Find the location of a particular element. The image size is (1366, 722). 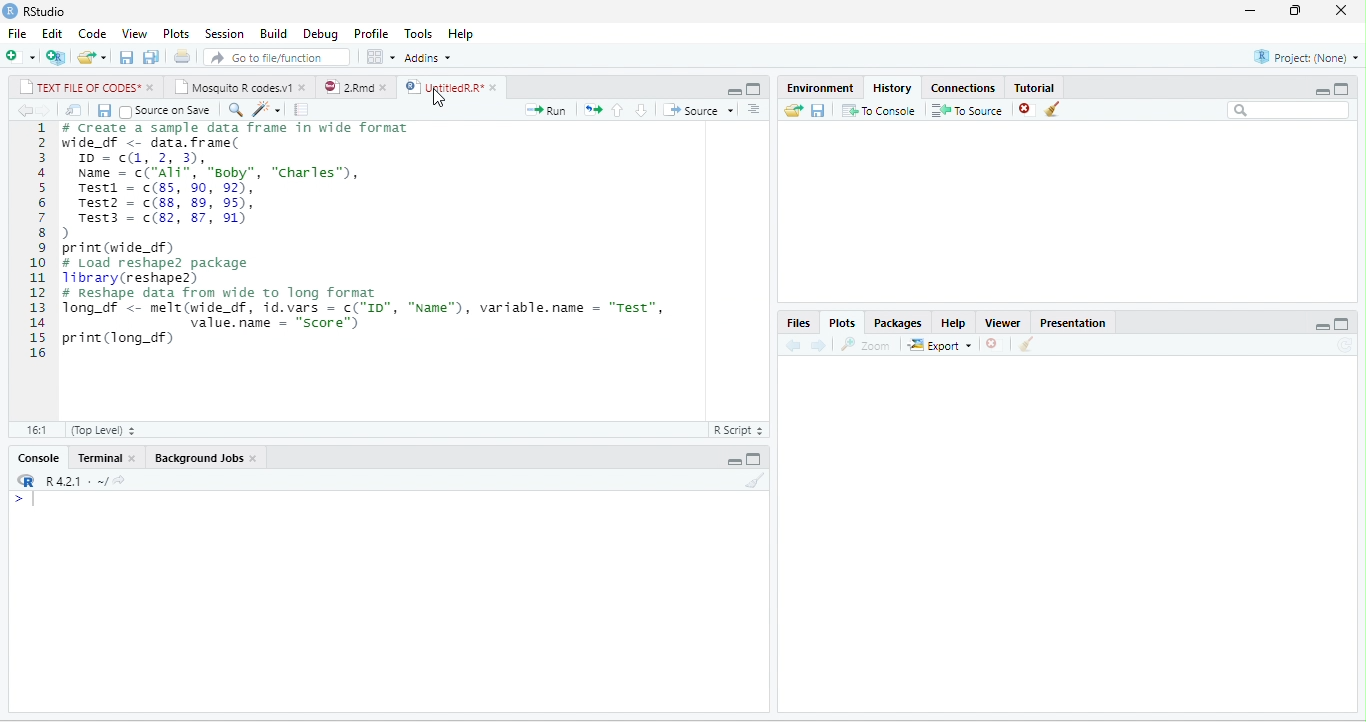

close is located at coordinates (152, 88).